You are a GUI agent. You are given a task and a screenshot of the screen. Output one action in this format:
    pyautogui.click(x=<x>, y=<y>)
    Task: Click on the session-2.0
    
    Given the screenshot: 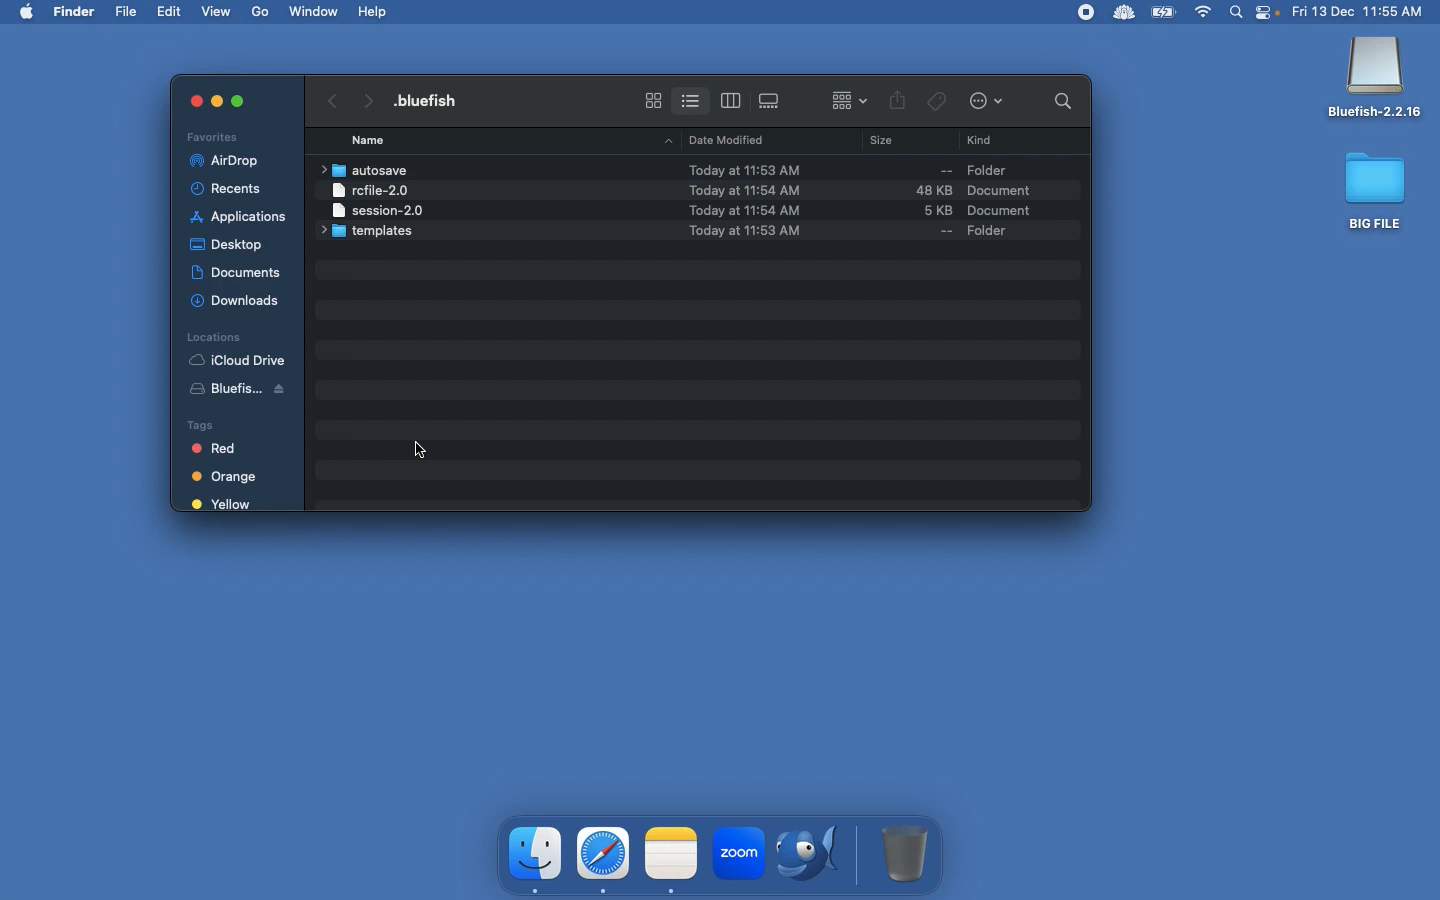 What is the action you would take?
    pyautogui.click(x=374, y=209)
    